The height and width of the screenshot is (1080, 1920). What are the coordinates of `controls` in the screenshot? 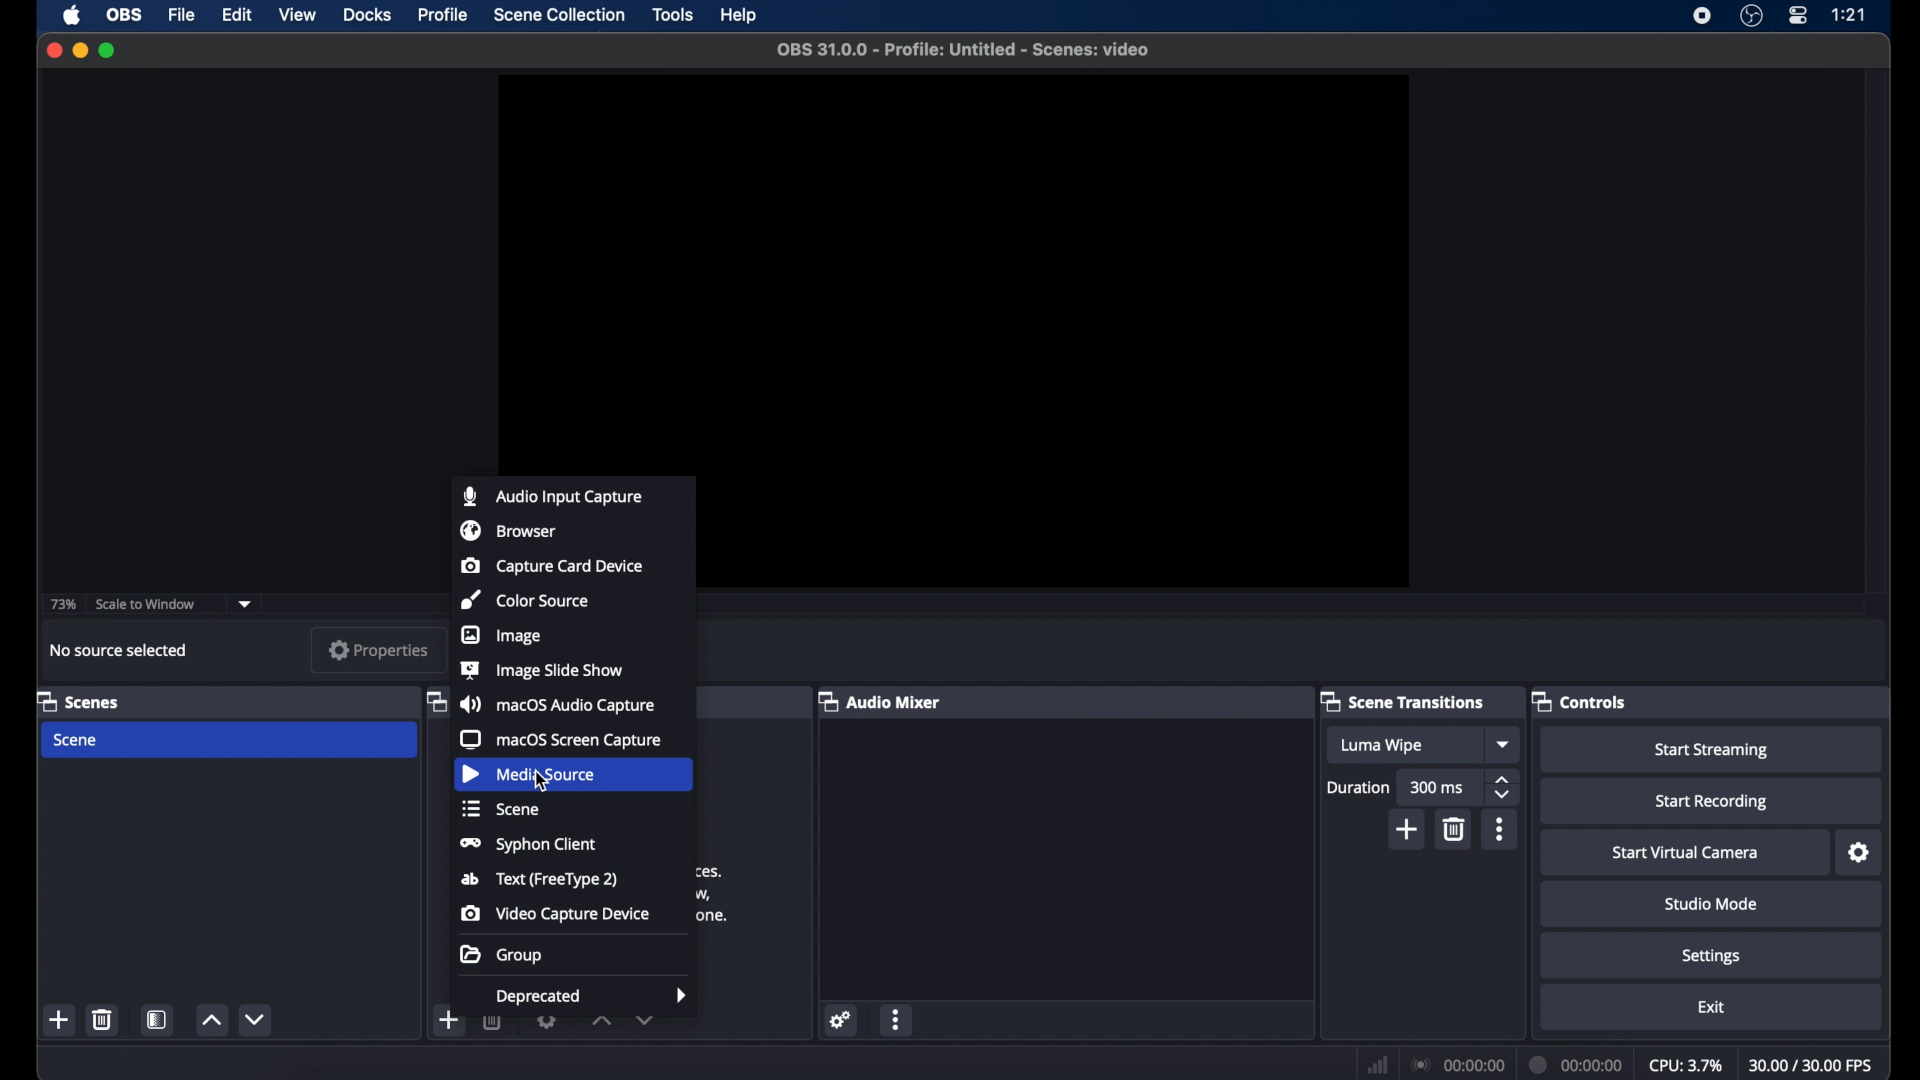 It's located at (1583, 701).